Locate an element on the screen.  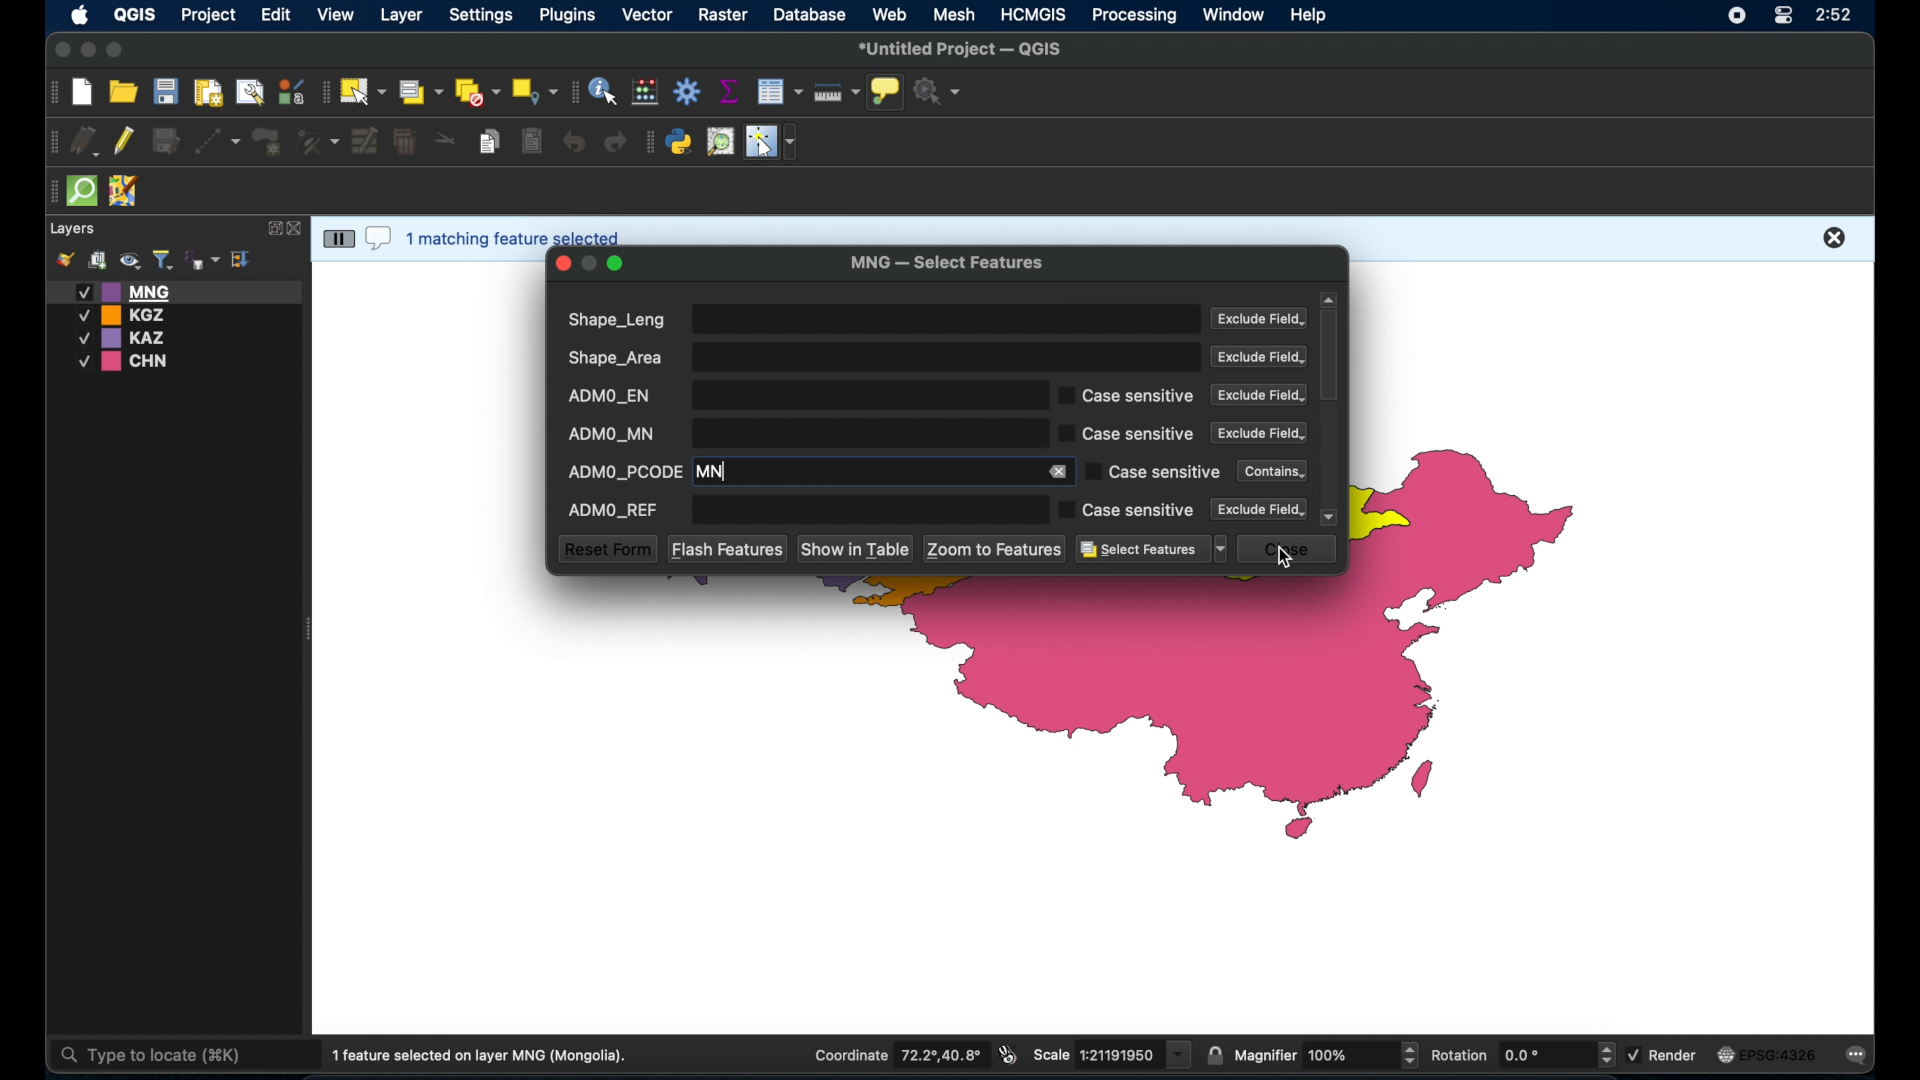
close is located at coordinates (297, 229).